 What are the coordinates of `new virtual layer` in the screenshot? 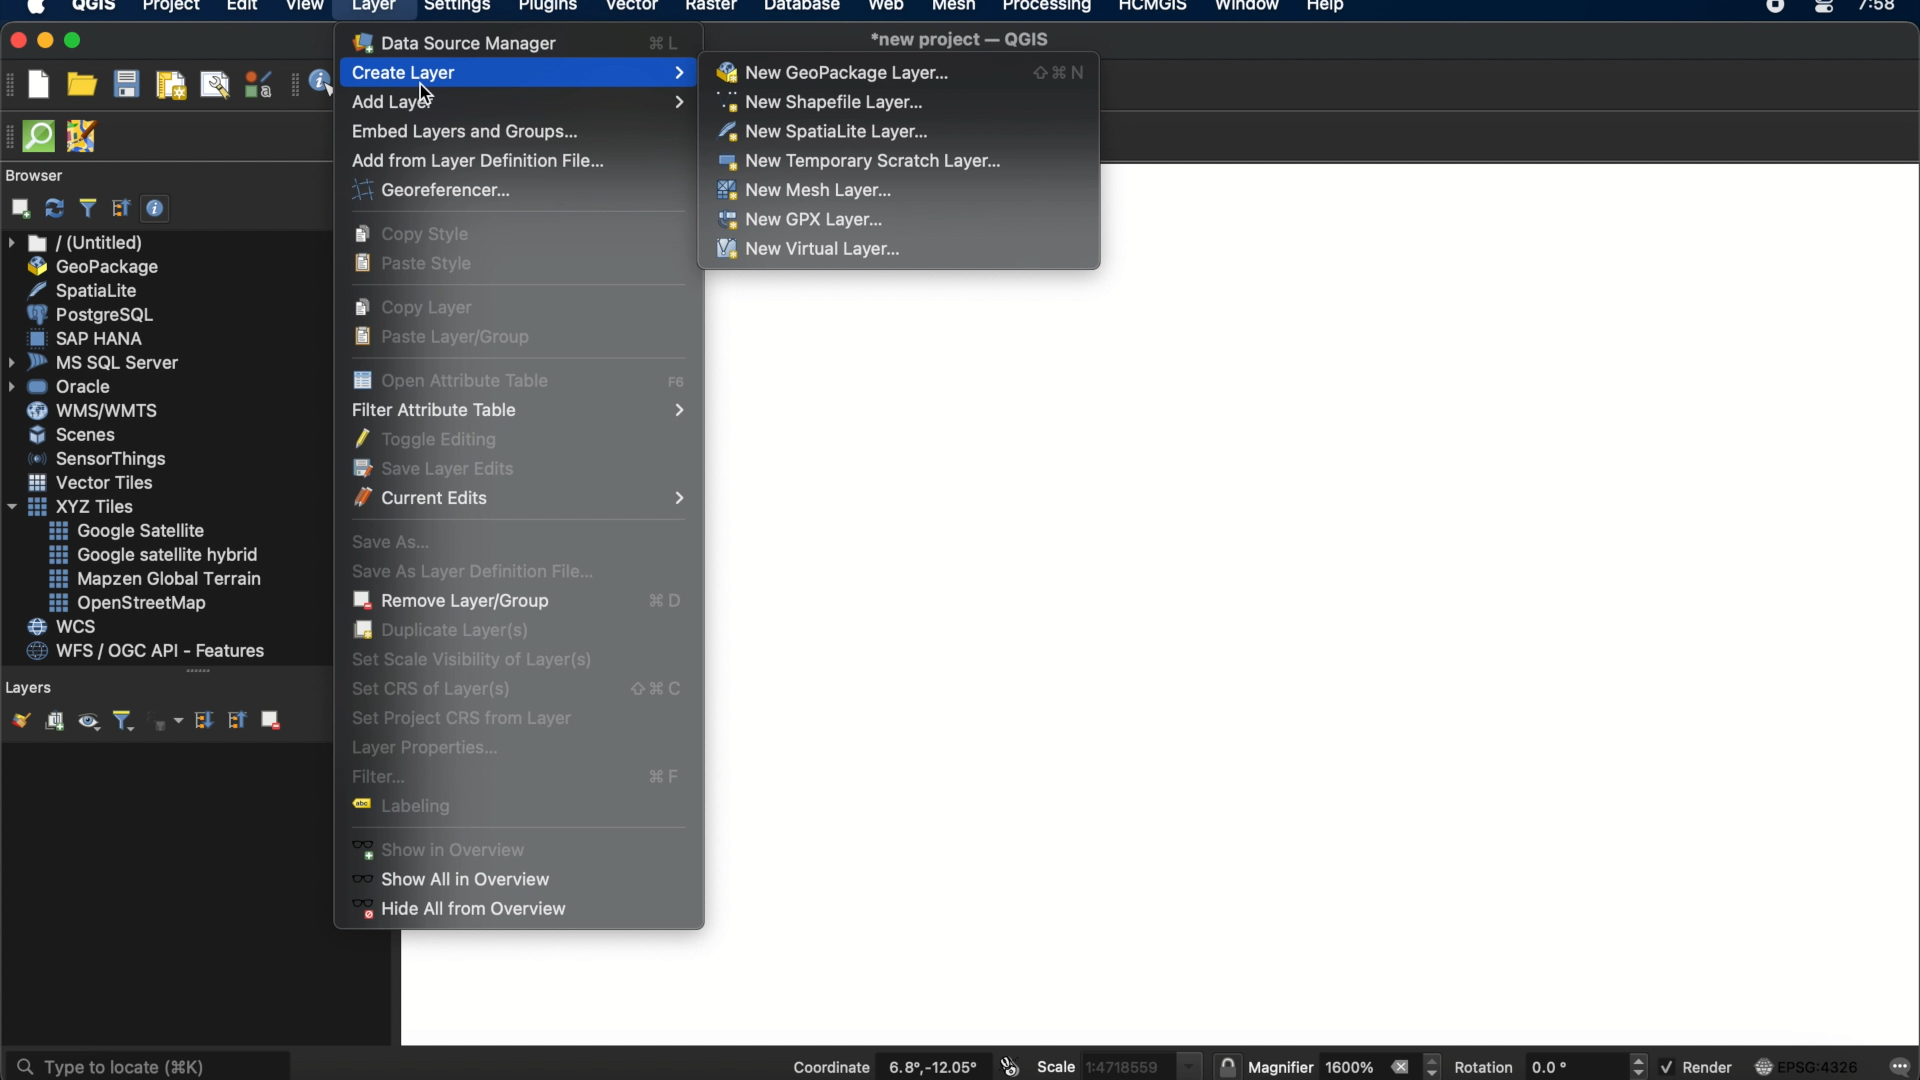 It's located at (806, 250).